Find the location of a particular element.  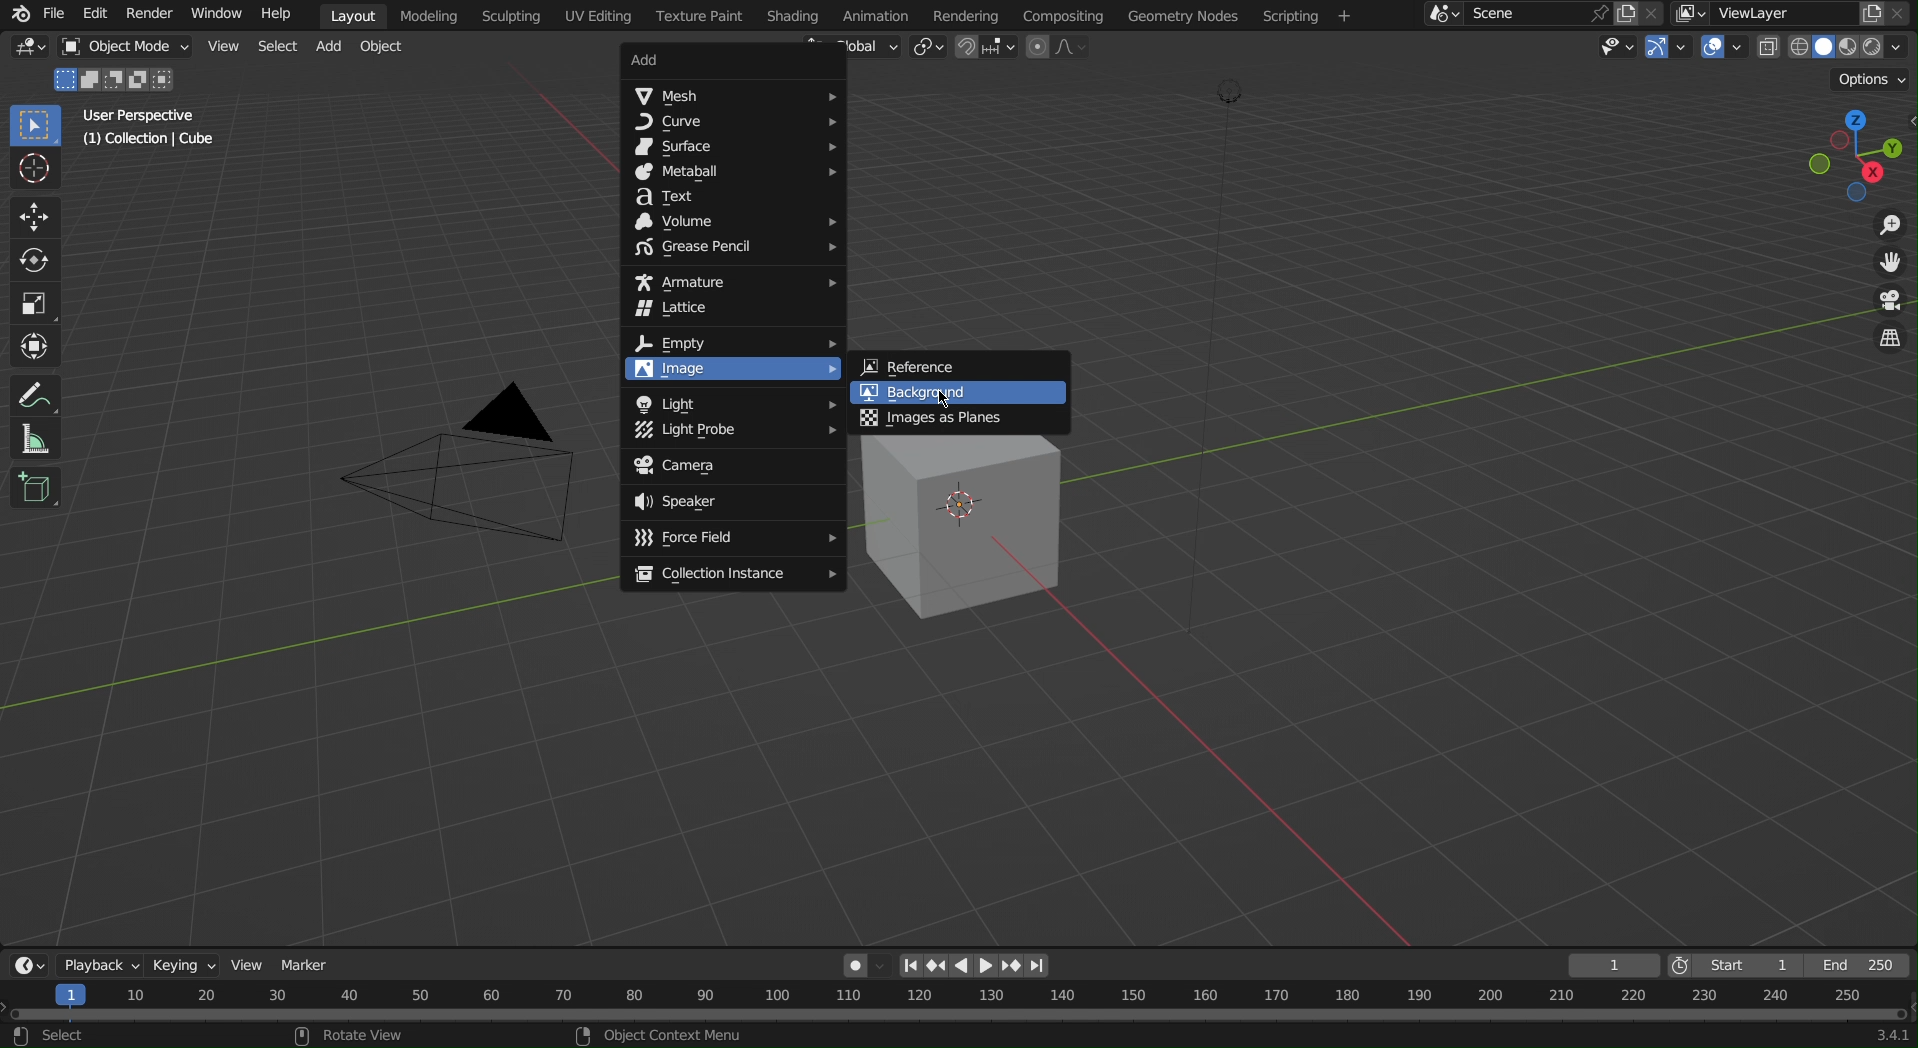

Image is located at coordinates (728, 371).